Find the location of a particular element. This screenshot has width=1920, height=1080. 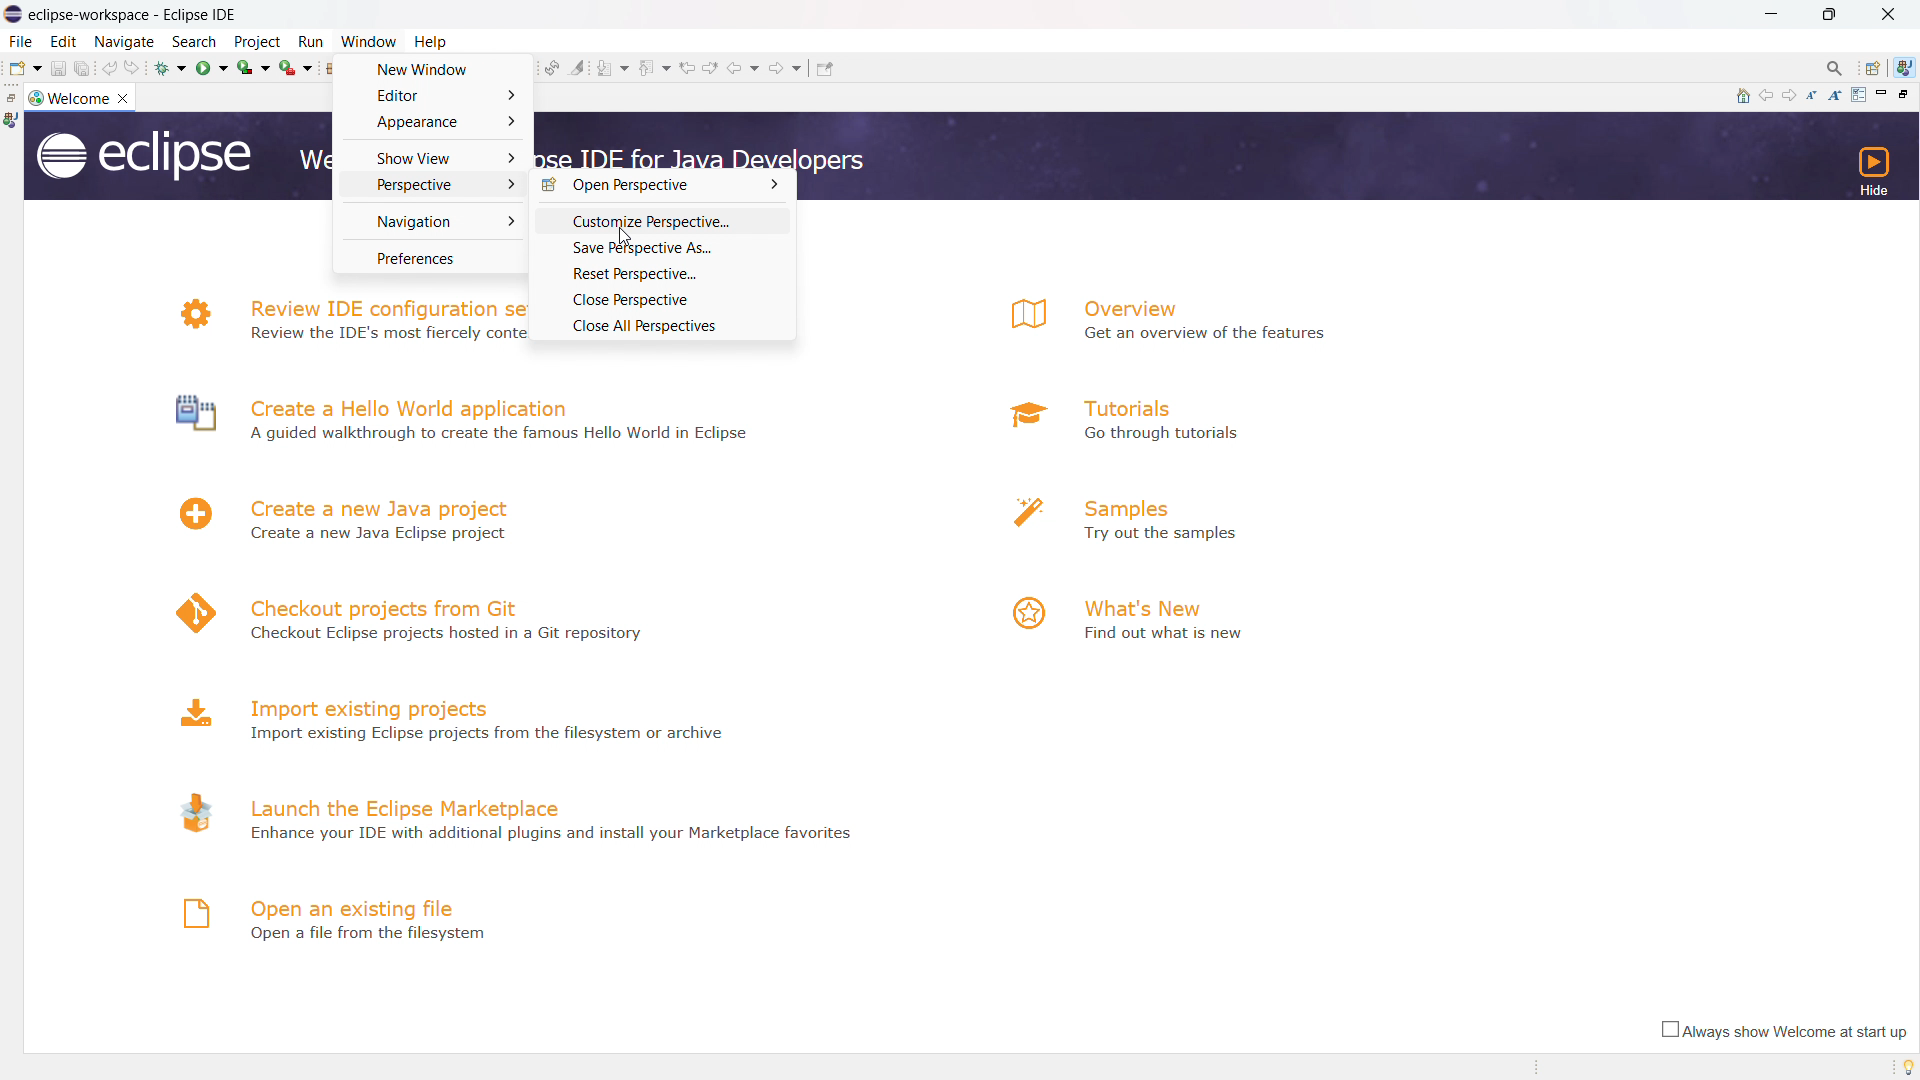

edit is located at coordinates (63, 41).